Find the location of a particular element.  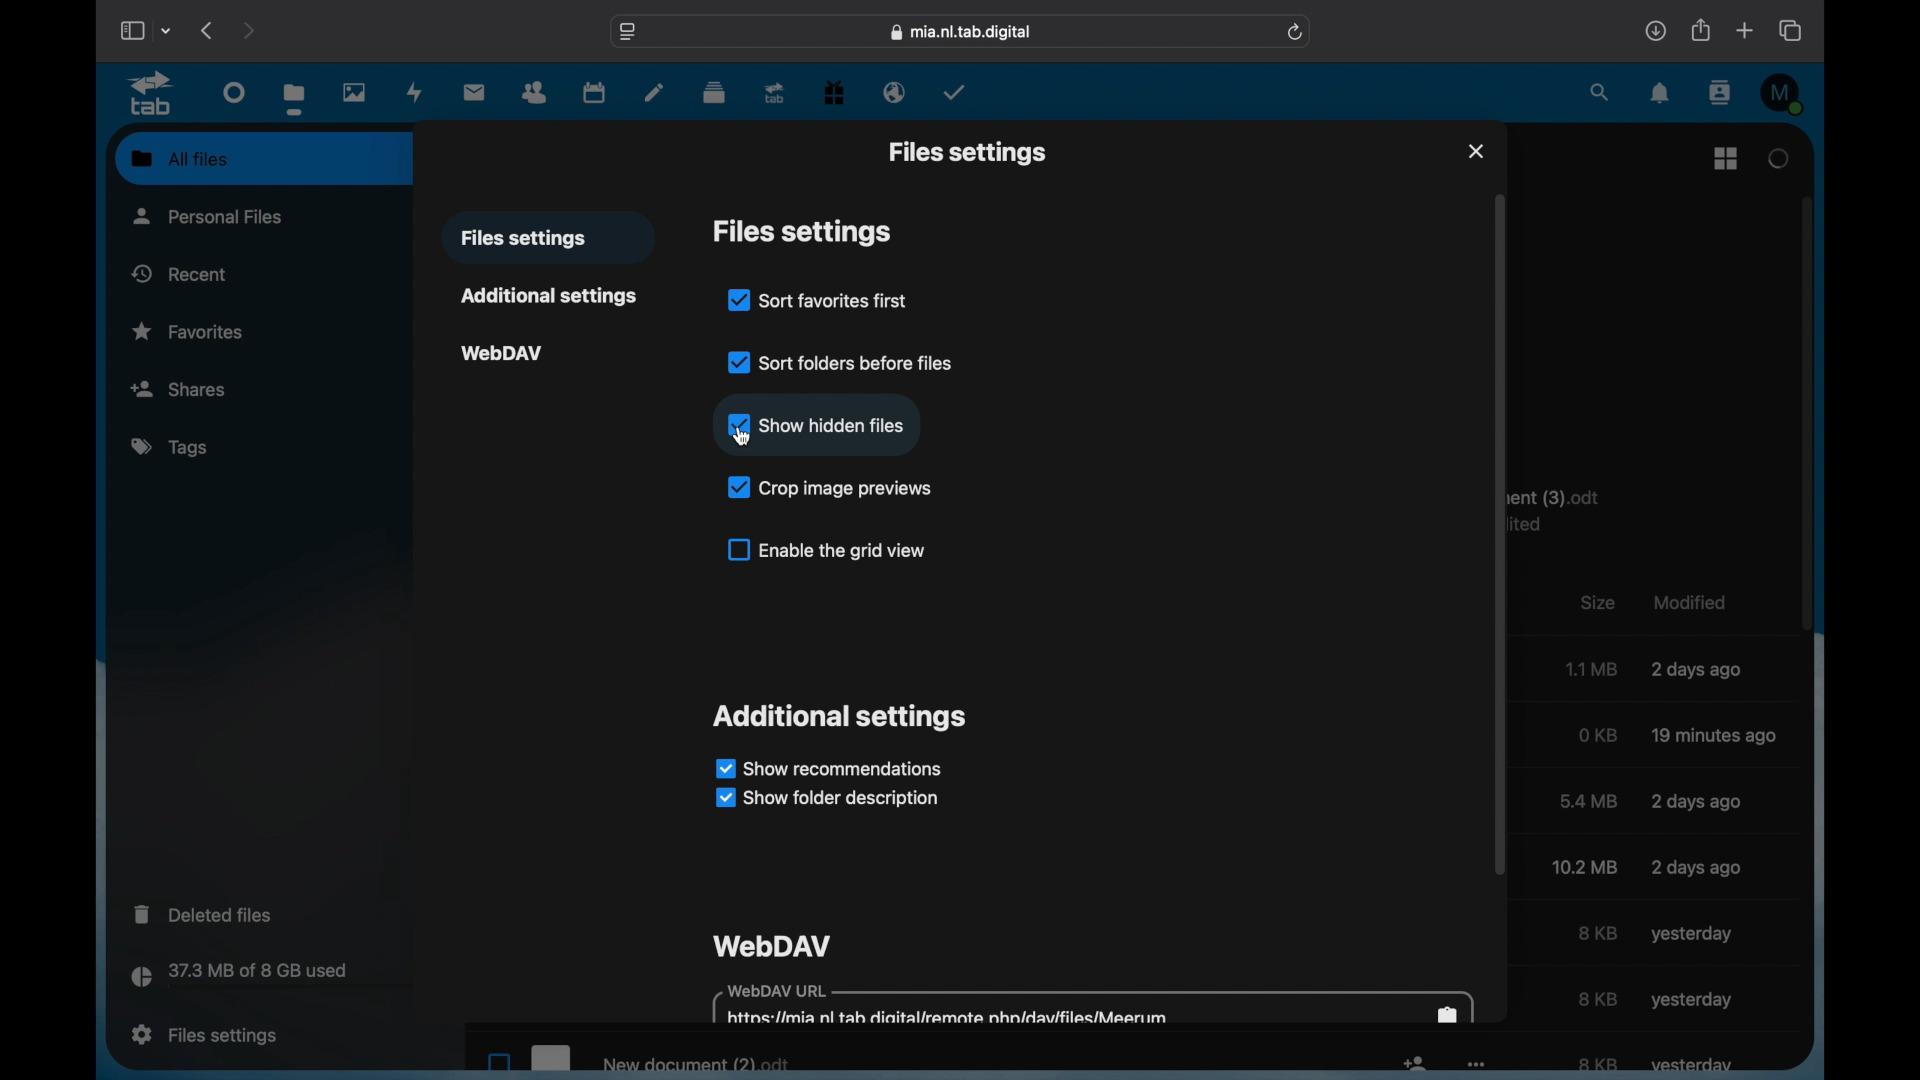

tags is located at coordinates (172, 448).